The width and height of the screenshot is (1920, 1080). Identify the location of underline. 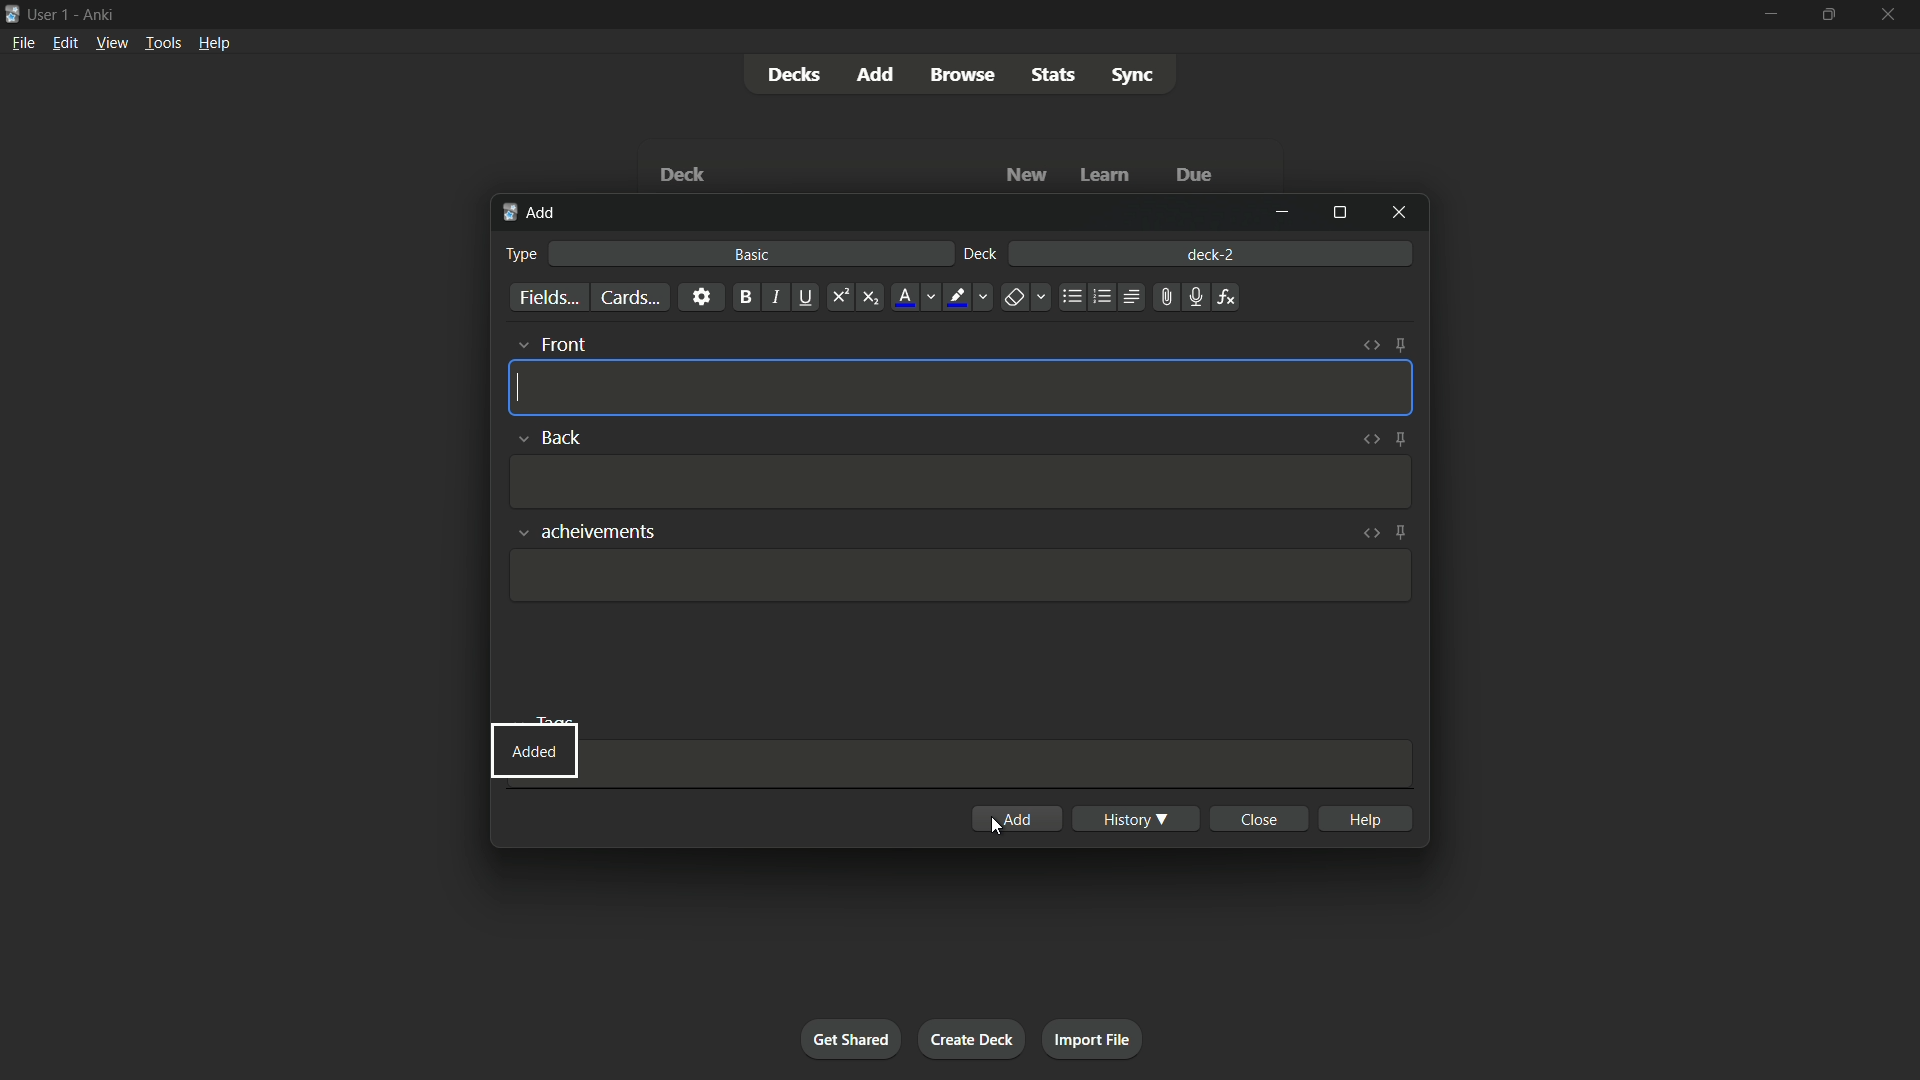
(806, 297).